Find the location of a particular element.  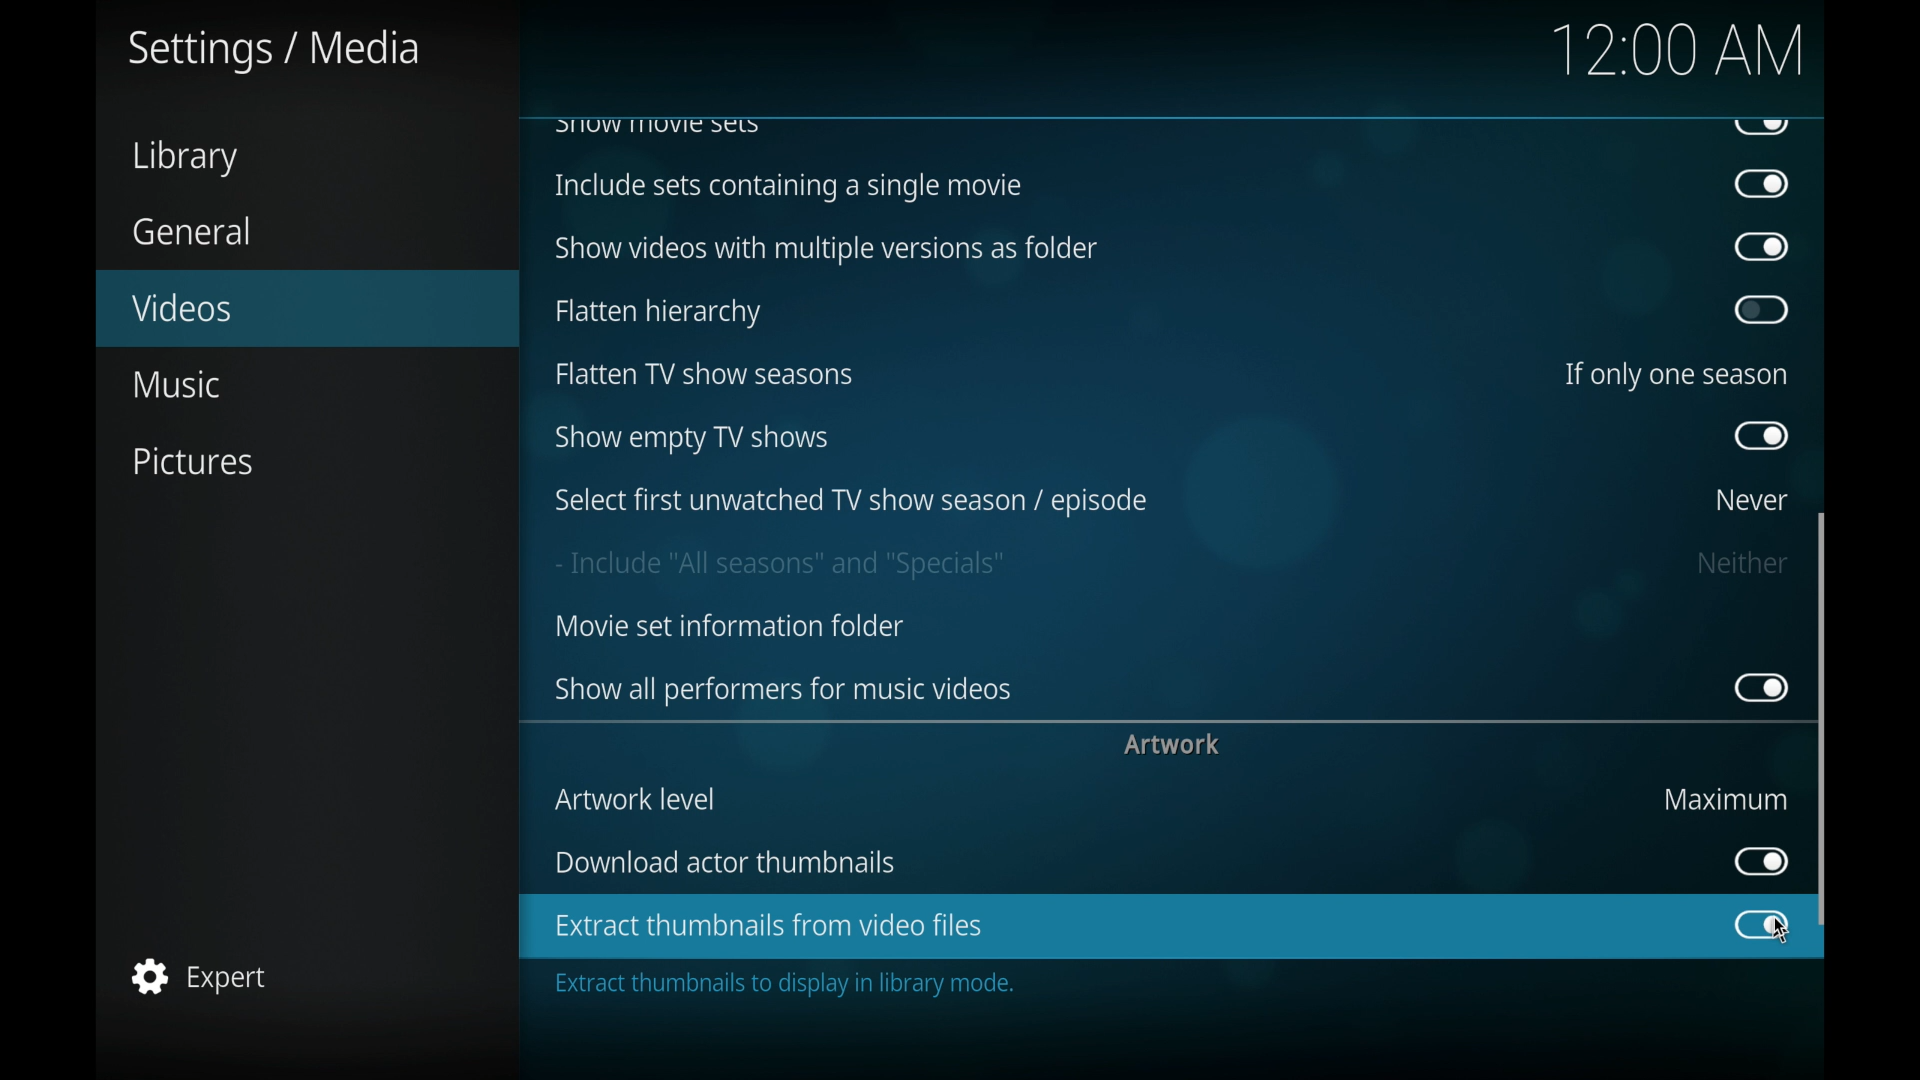

showallperformers for  music videos is located at coordinates (784, 690).